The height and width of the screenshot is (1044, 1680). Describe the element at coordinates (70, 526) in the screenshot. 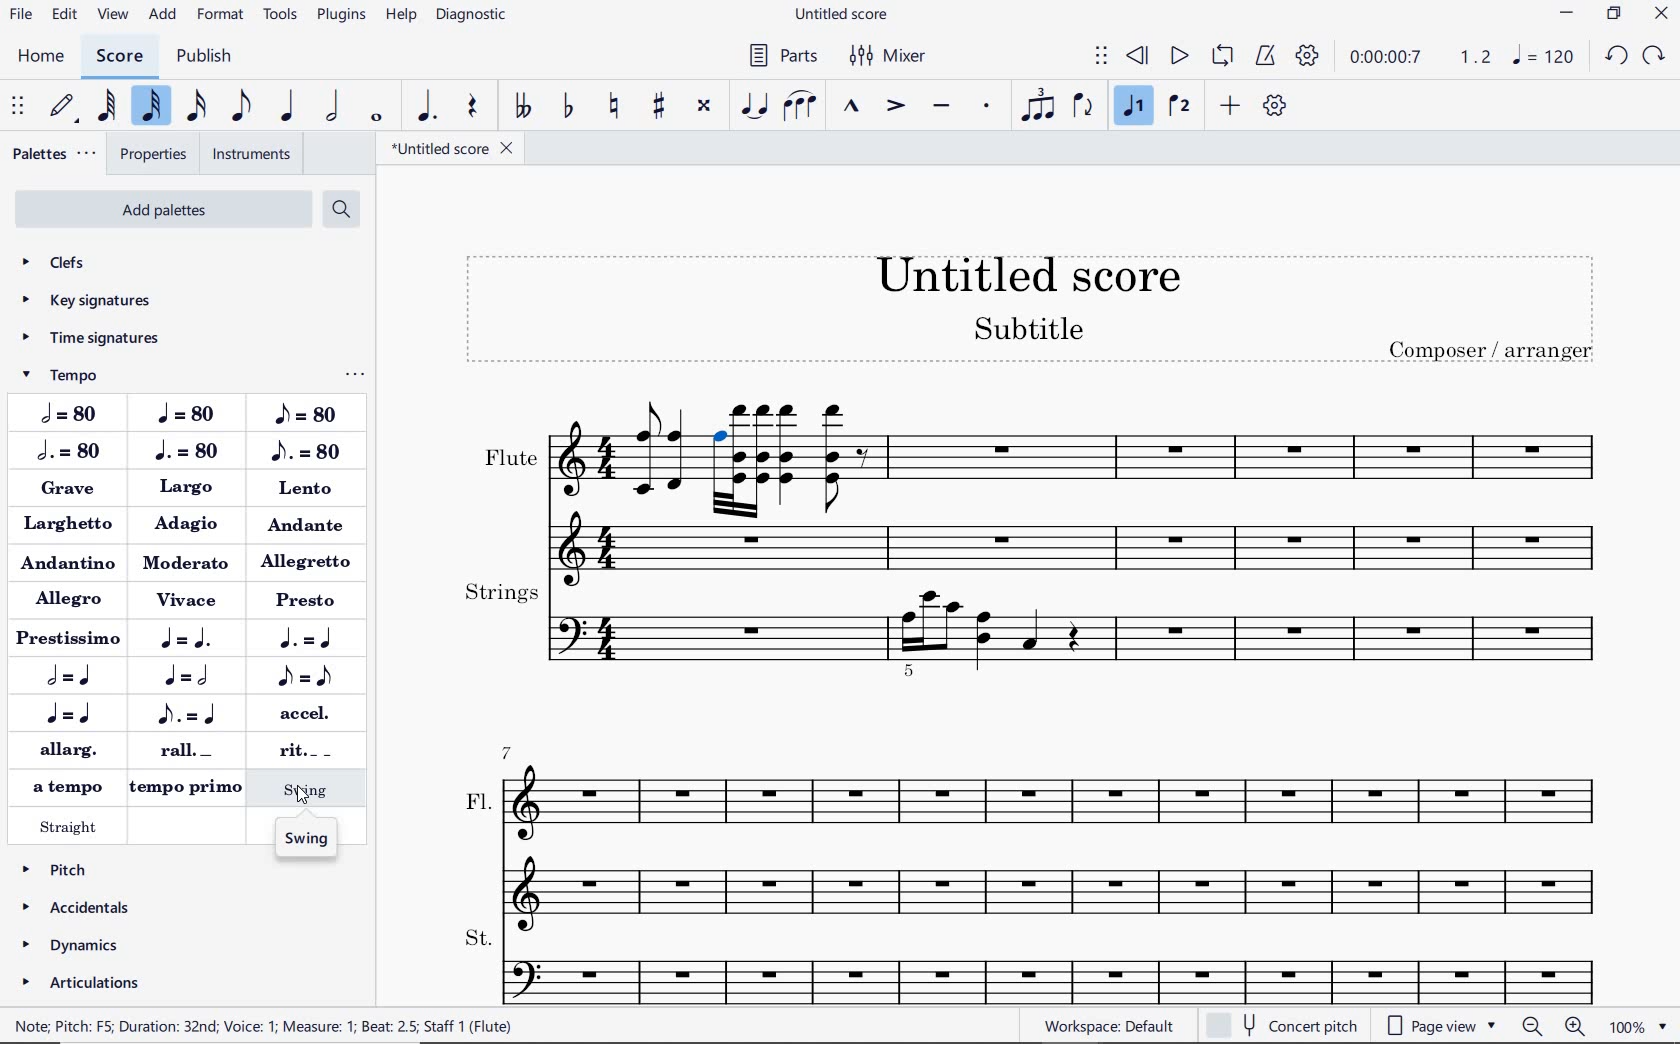

I see `LARGHETTO` at that location.